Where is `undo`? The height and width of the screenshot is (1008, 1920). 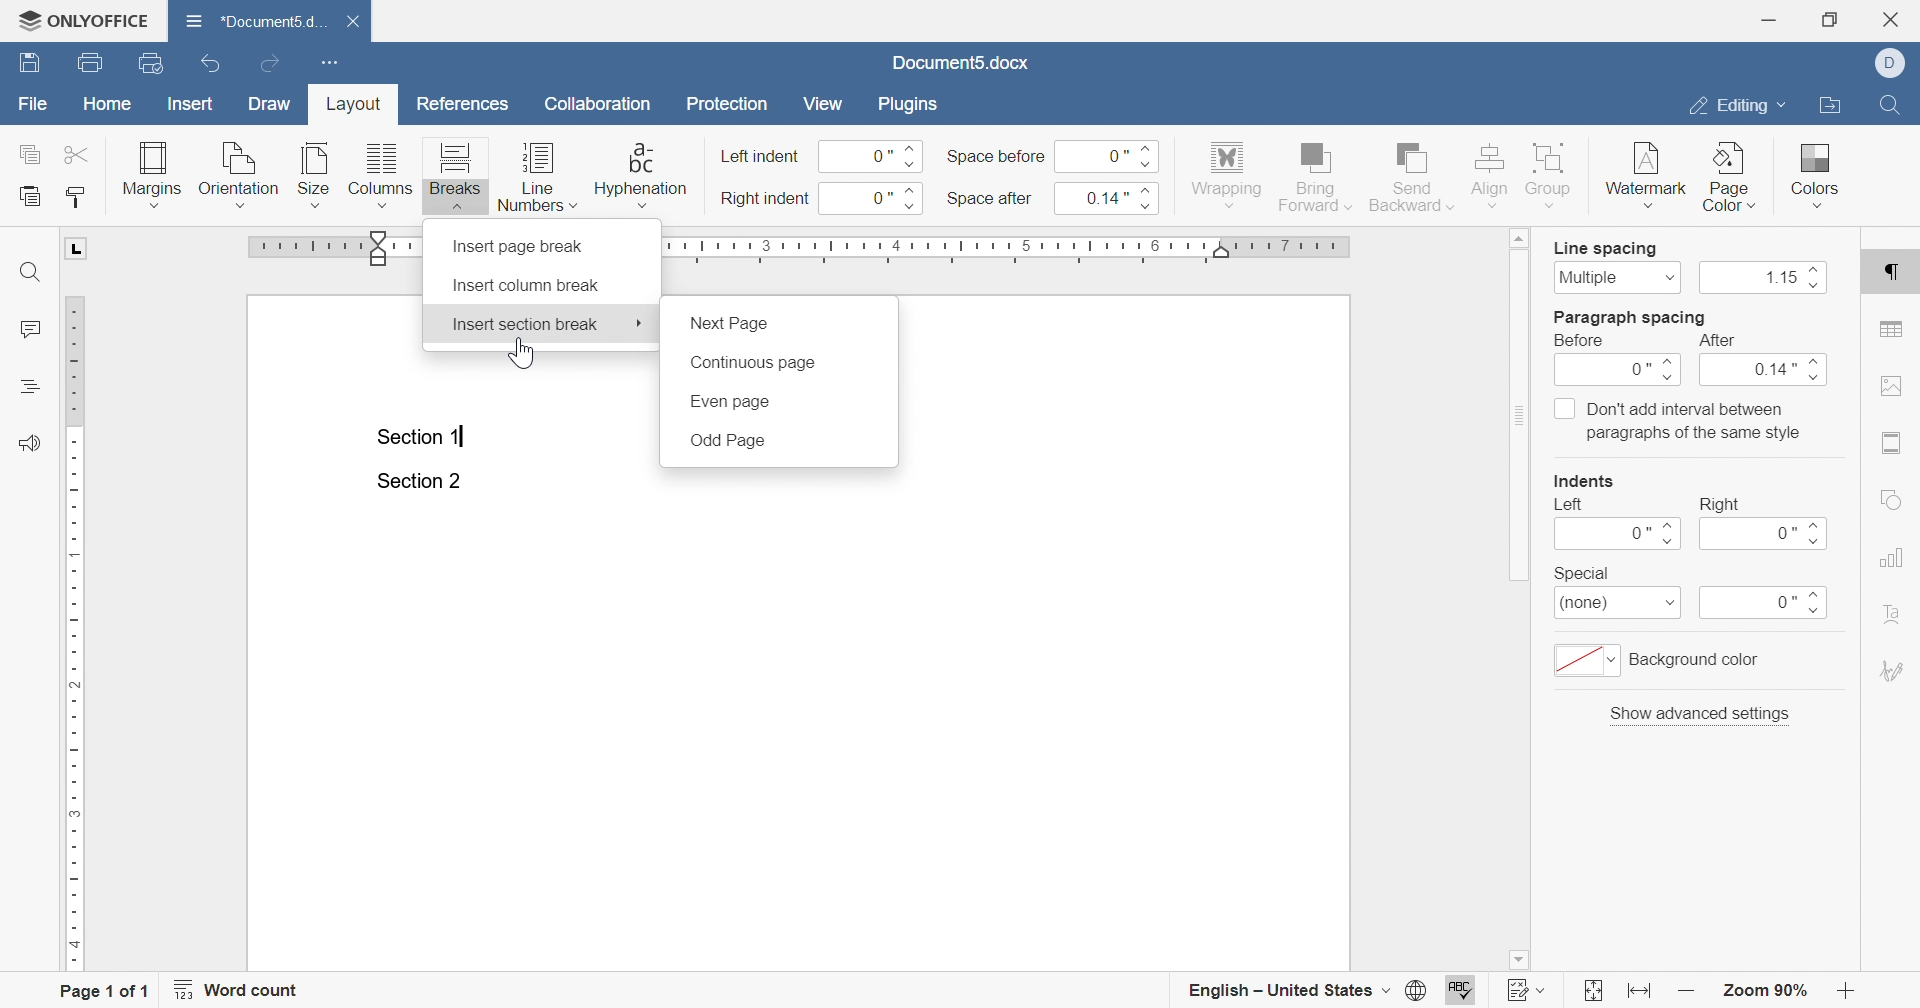 undo is located at coordinates (209, 63).